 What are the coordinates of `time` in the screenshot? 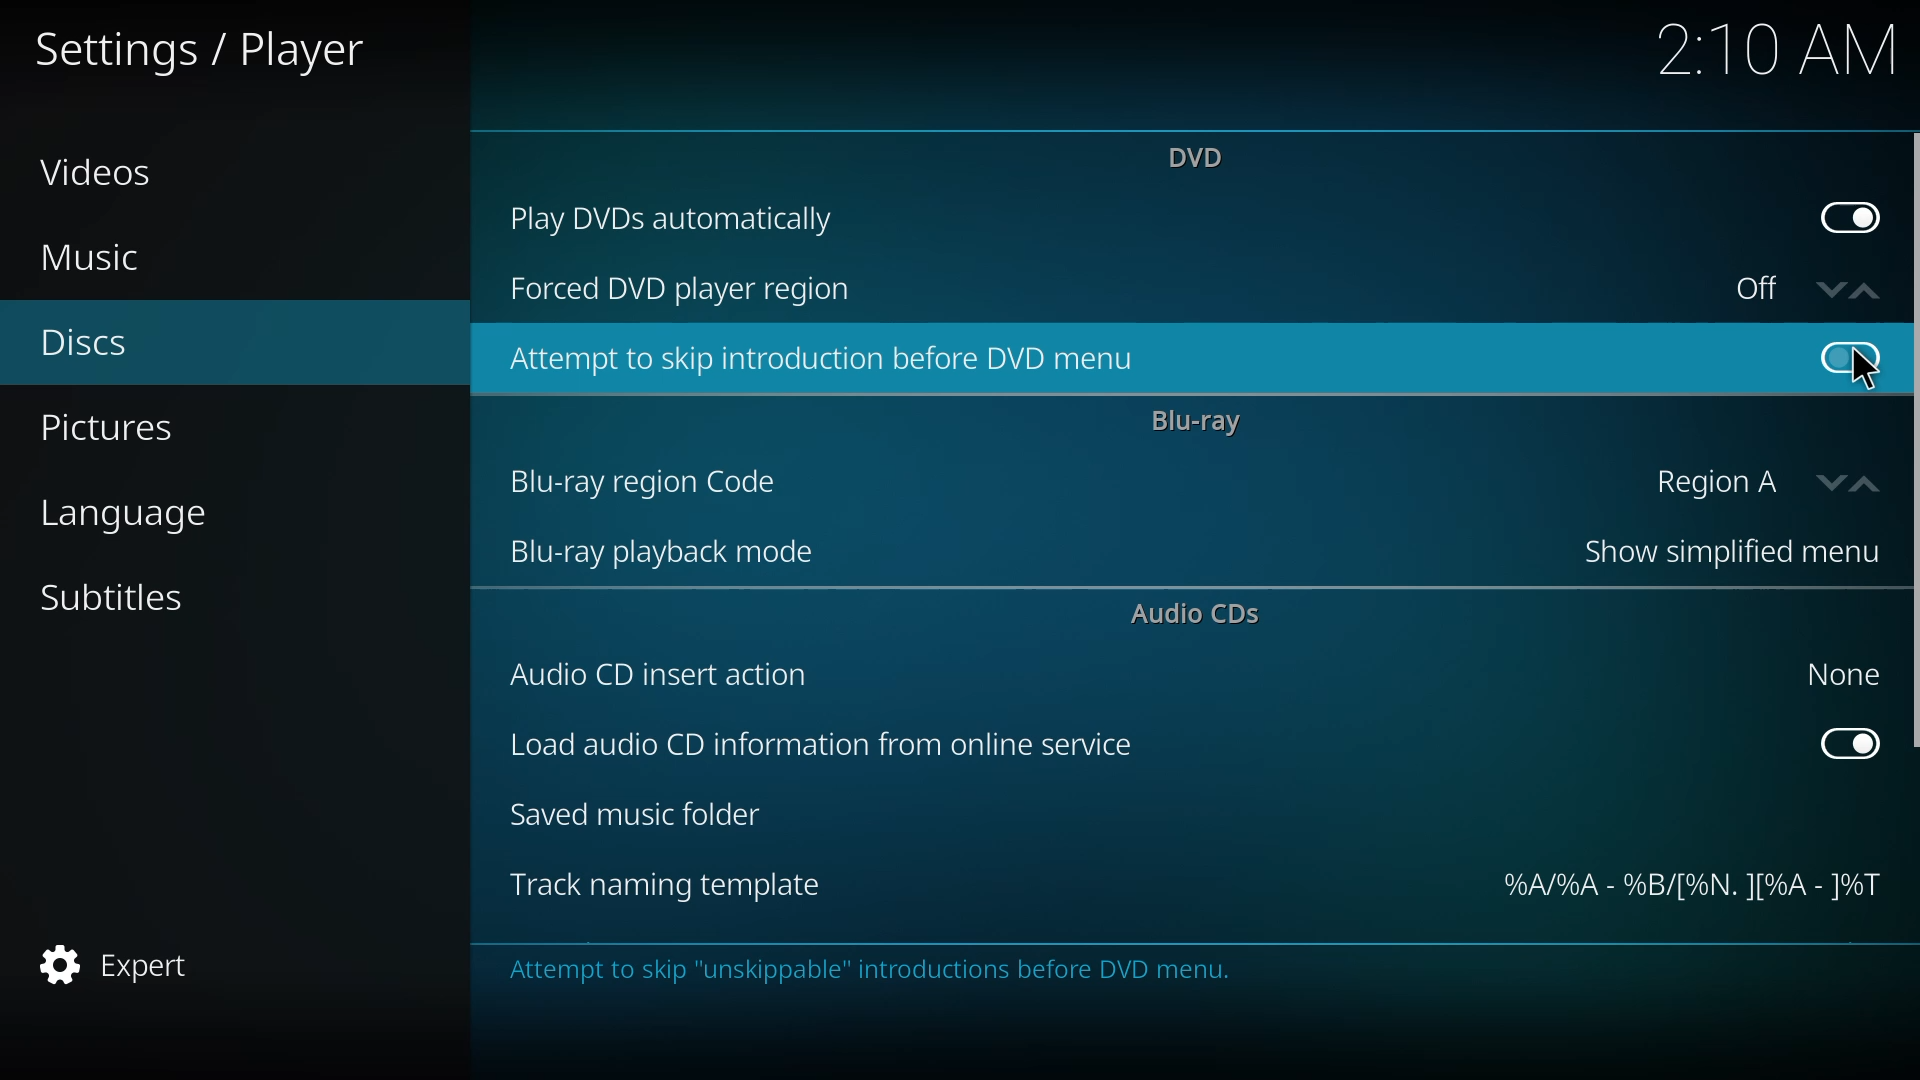 It's located at (1777, 50).